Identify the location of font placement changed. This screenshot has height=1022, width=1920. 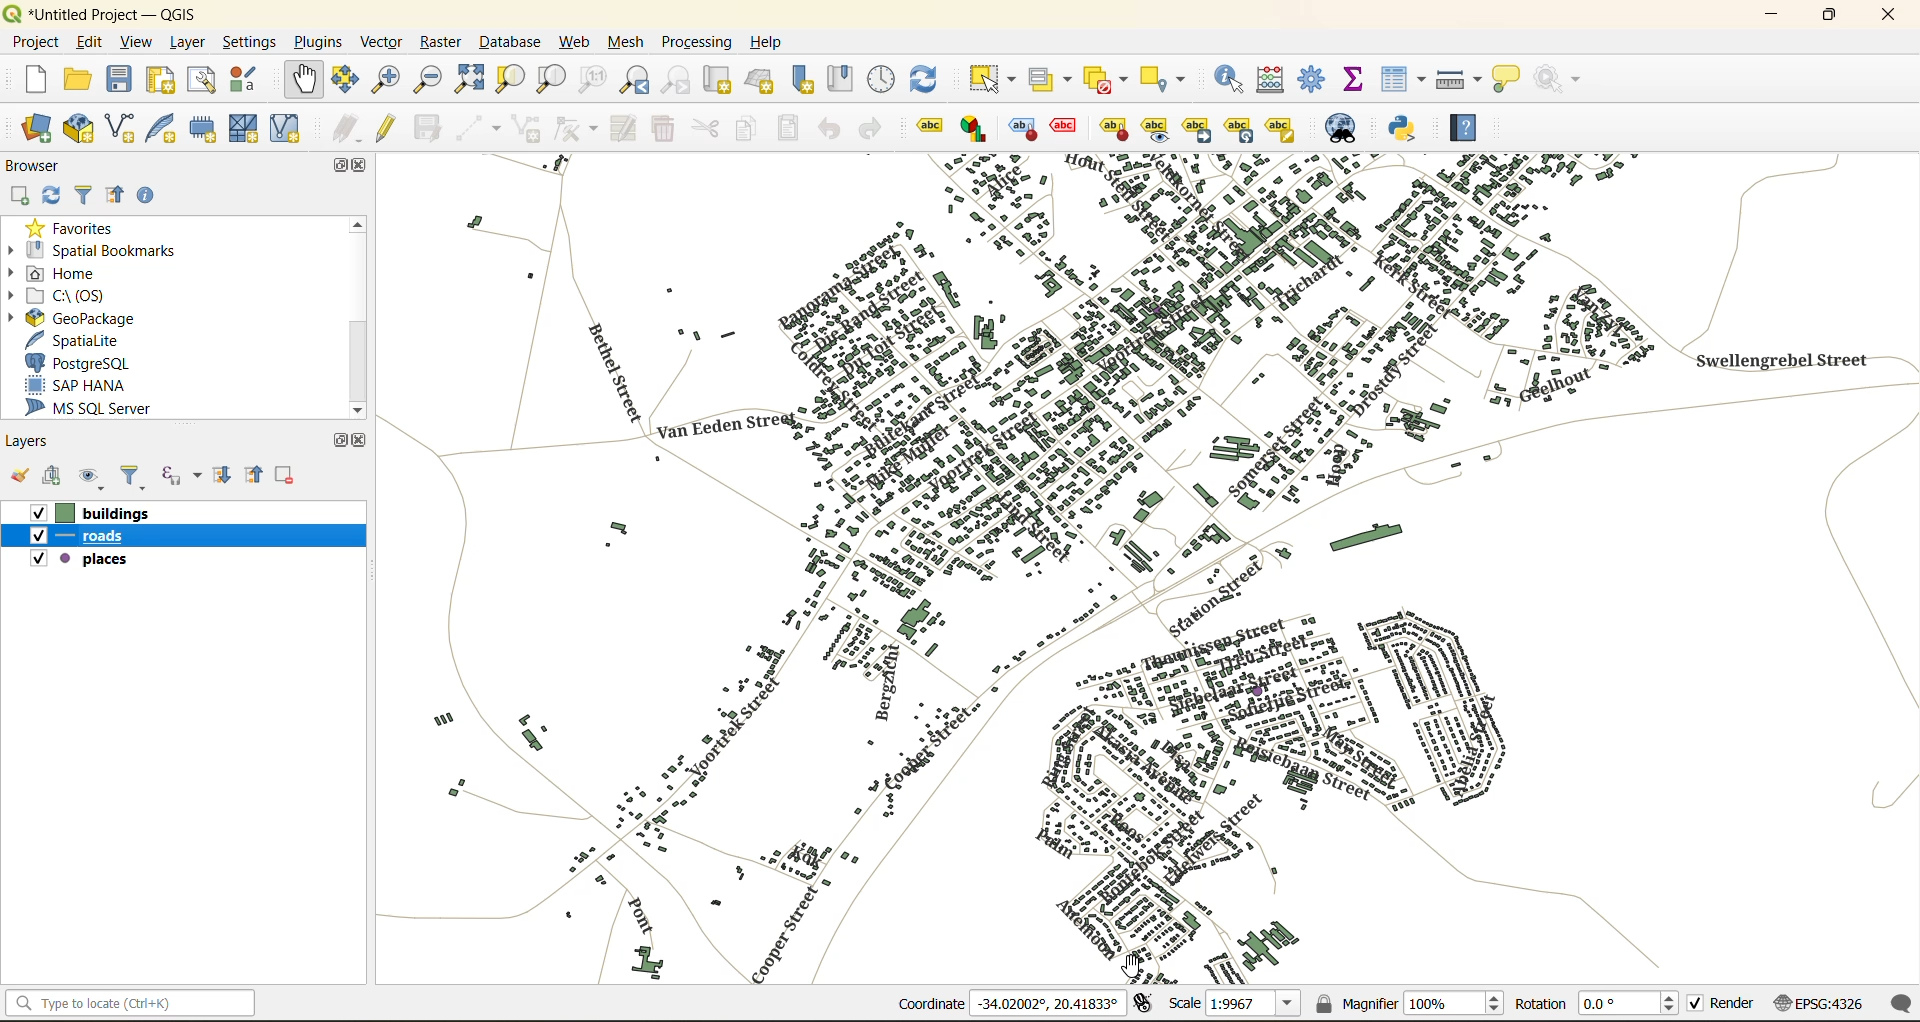
(1781, 357).